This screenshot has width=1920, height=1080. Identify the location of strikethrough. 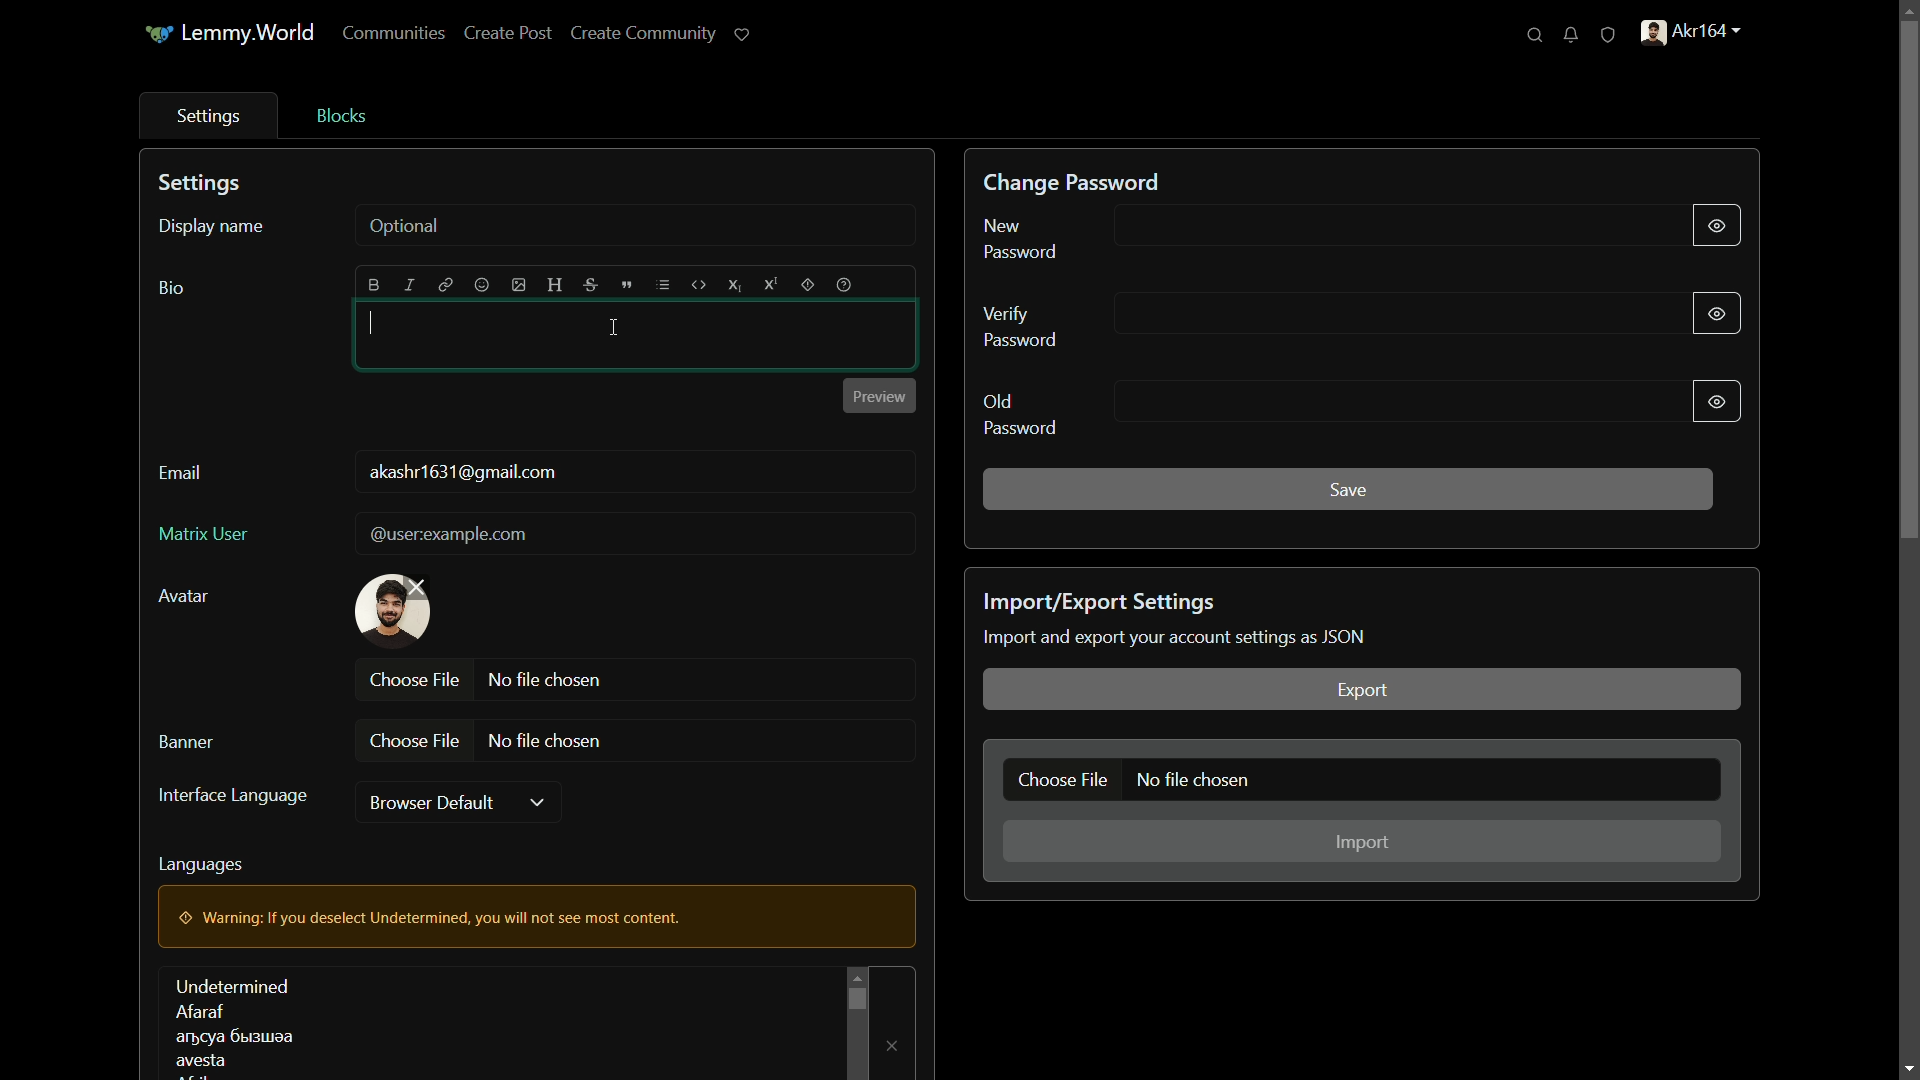
(590, 285).